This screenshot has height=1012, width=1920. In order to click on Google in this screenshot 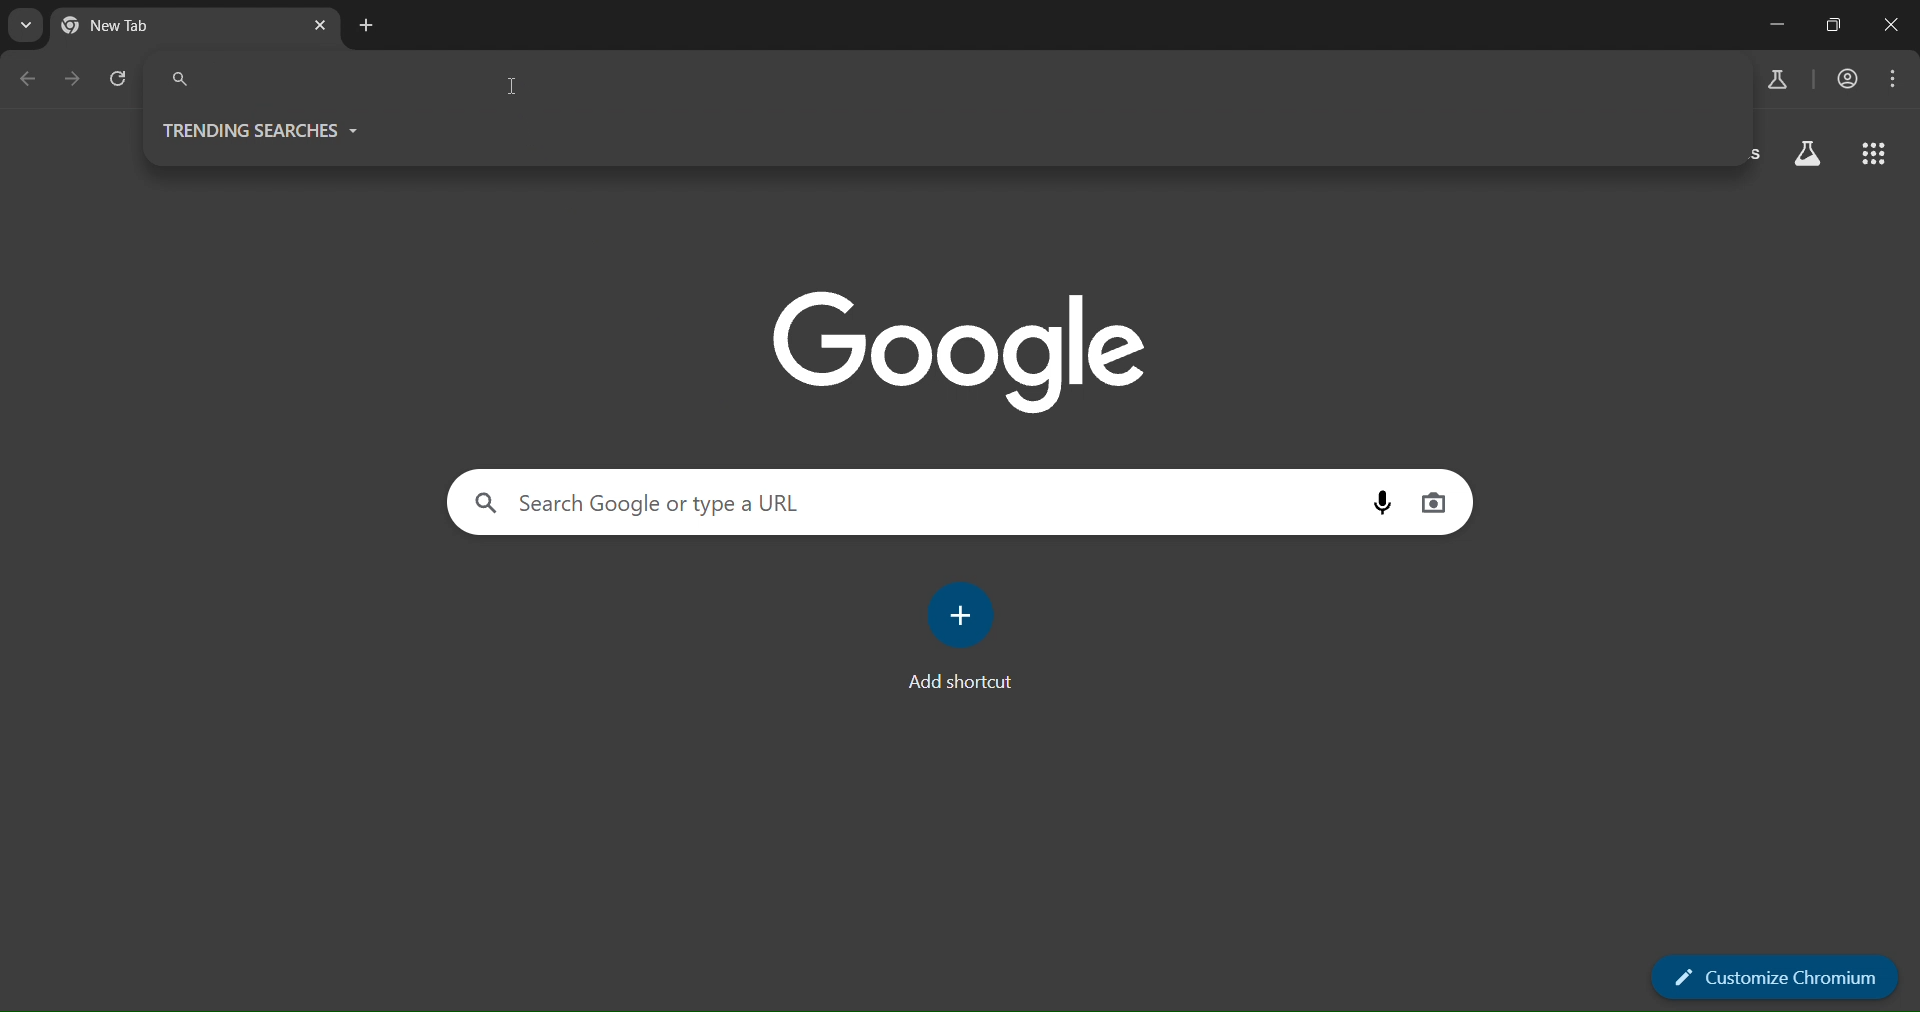, I will do `click(959, 350)`.